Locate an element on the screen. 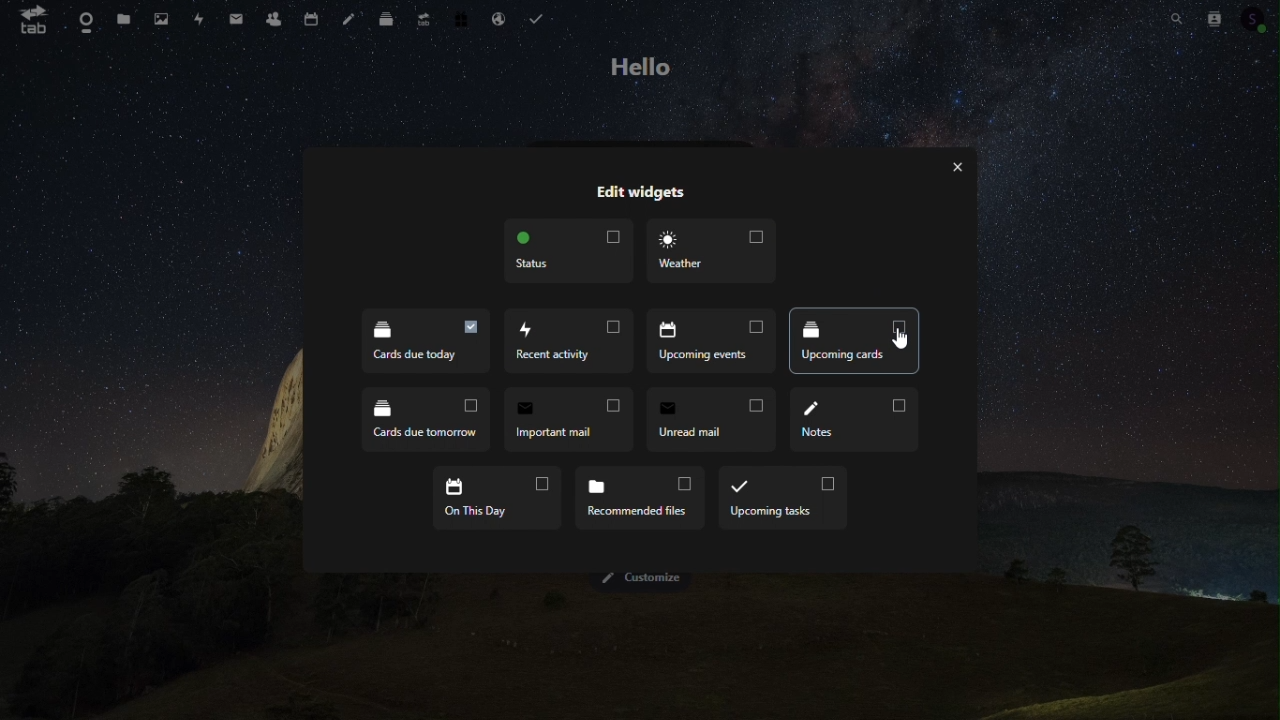 The image size is (1280, 720). Upcoming events is located at coordinates (713, 339).